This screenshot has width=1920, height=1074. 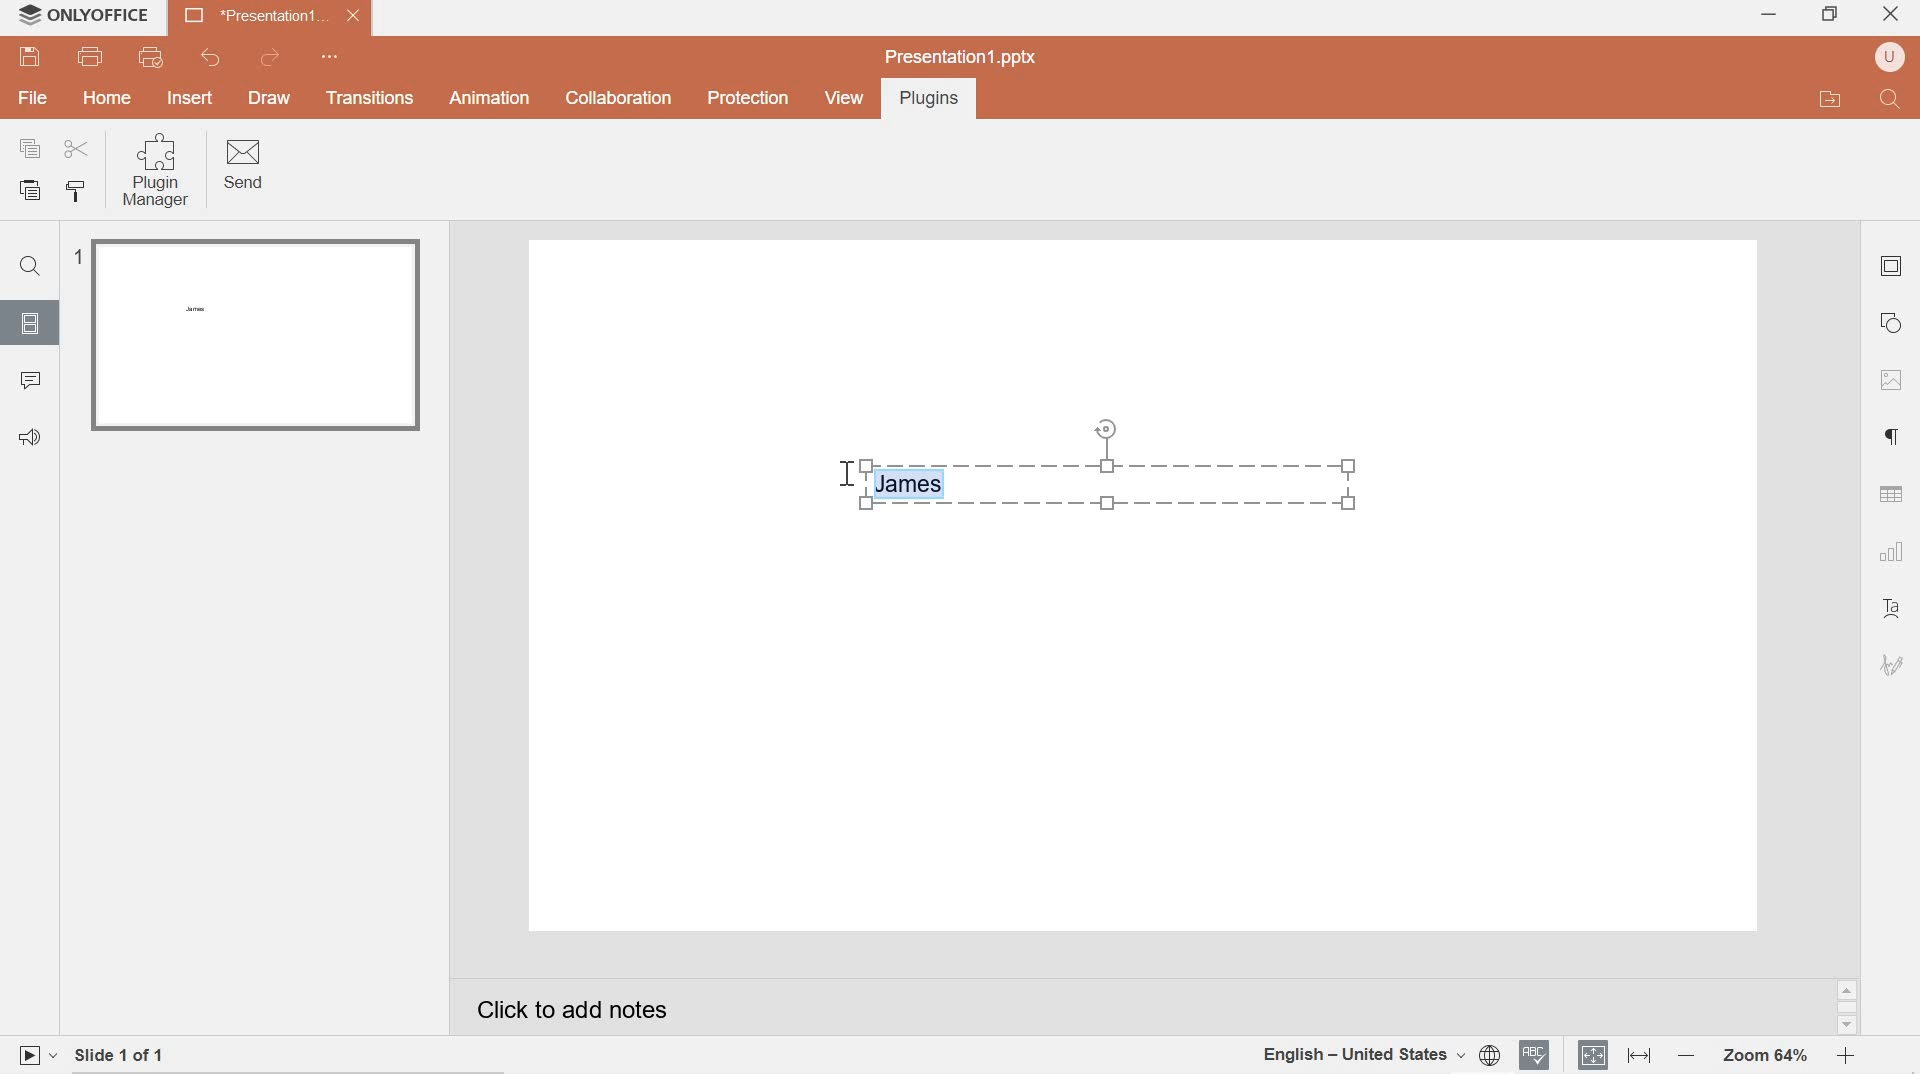 What do you see at coordinates (1379, 1052) in the screenshot?
I see `document language` at bounding box center [1379, 1052].